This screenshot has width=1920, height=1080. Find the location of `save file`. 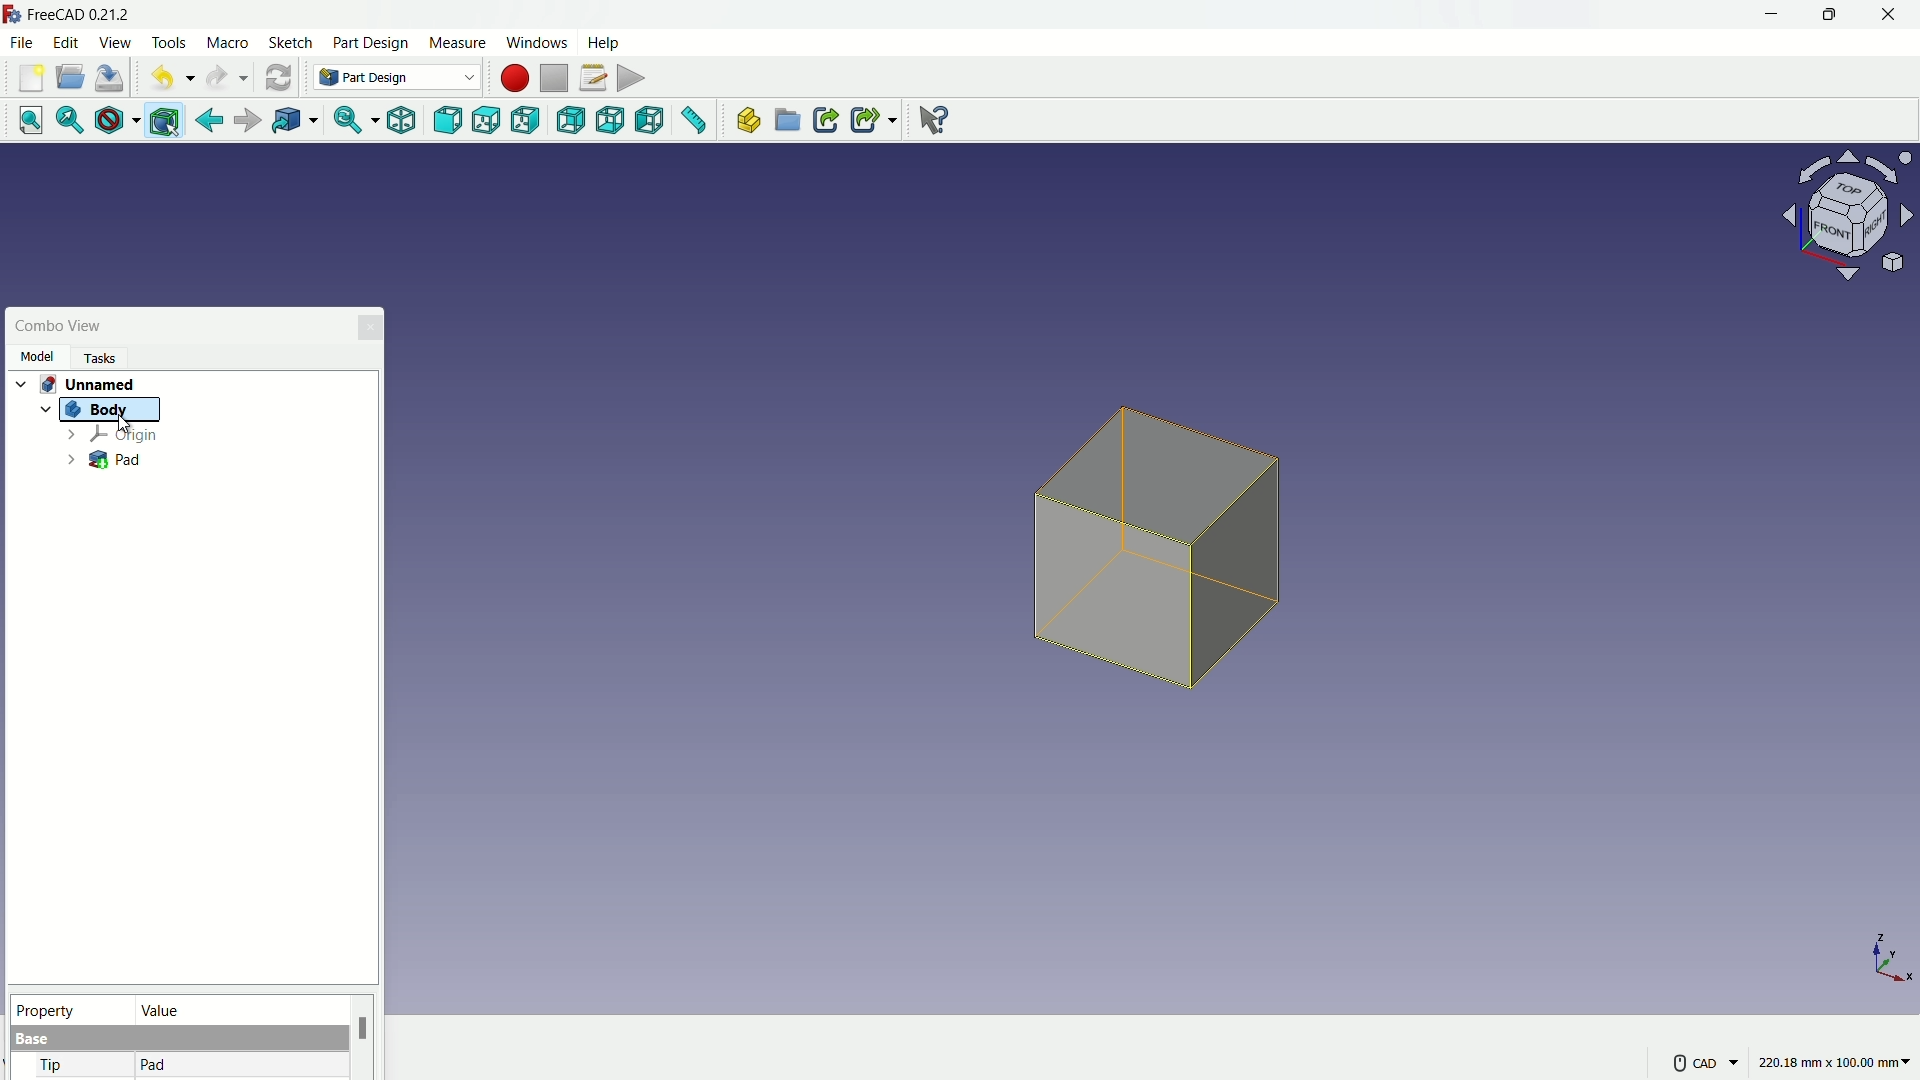

save file is located at coordinates (112, 79).